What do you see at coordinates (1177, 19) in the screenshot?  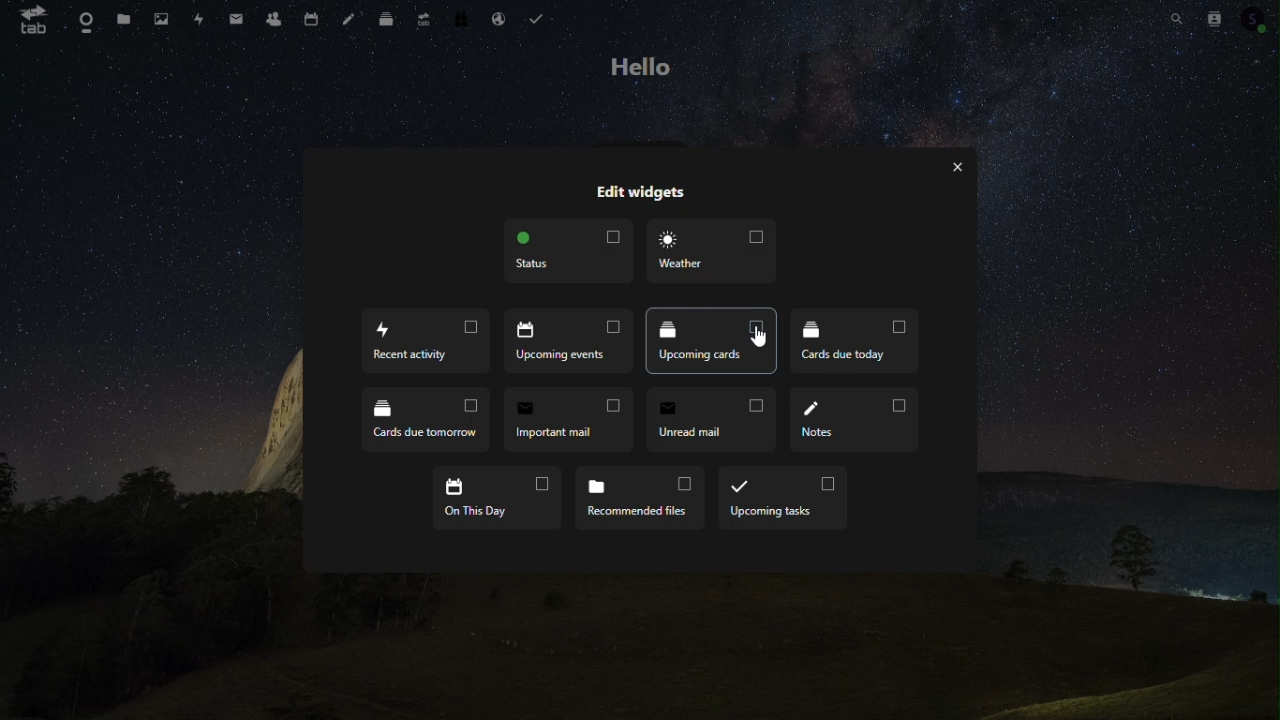 I see `Search` at bounding box center [1177, 19].